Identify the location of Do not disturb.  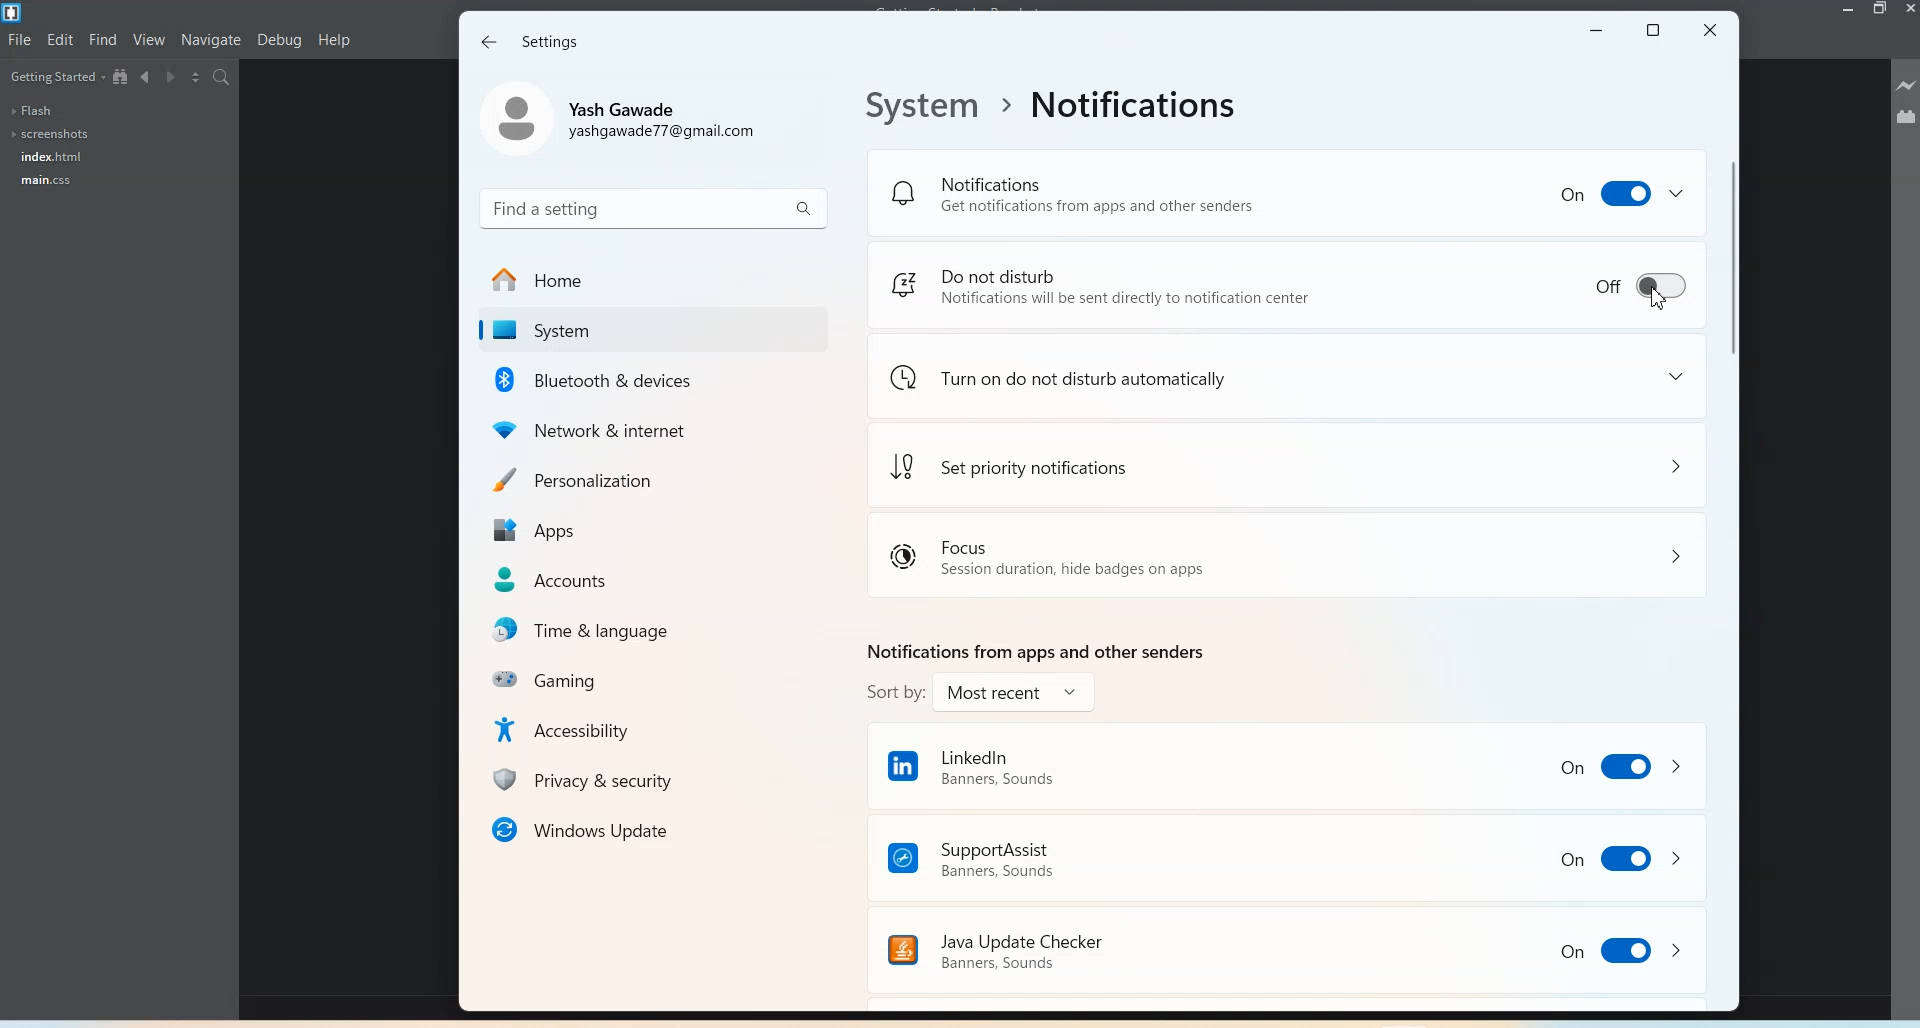
(1288, 285).